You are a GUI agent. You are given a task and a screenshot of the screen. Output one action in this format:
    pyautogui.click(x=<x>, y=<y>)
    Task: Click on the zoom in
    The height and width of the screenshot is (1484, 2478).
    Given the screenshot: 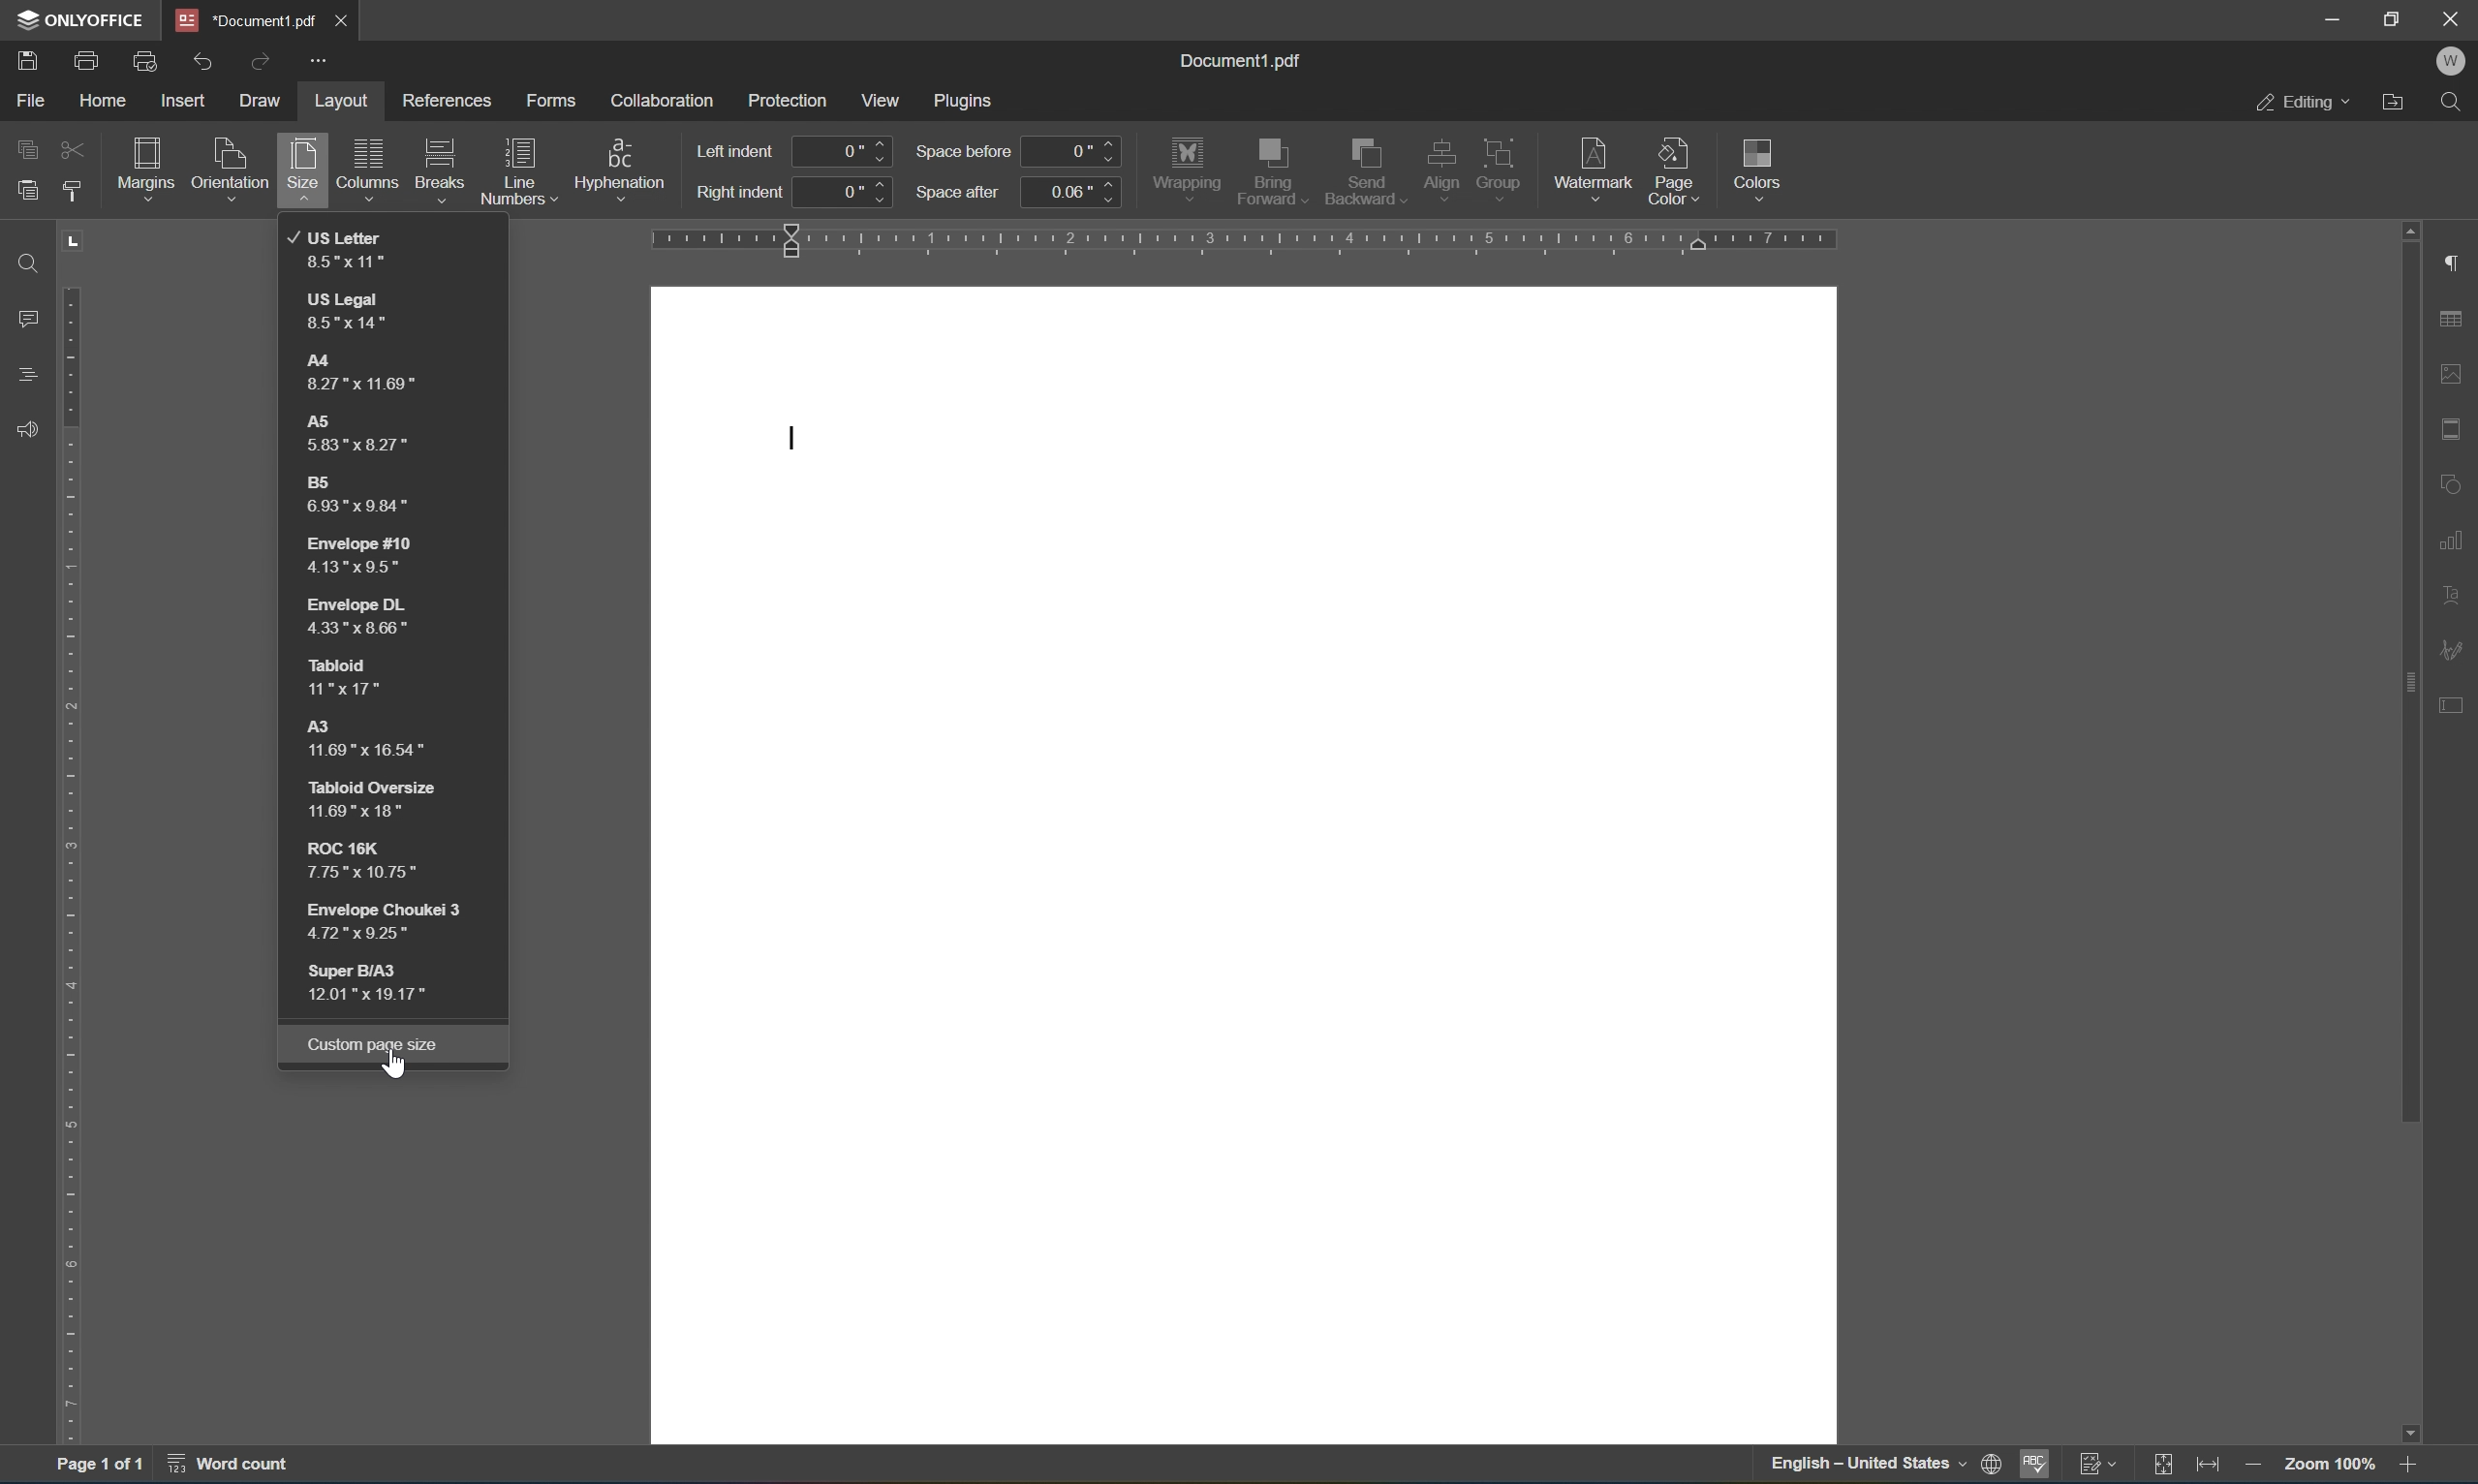 What is the action you would take?
    pyautogui.click(x=2405, y=1466)
    